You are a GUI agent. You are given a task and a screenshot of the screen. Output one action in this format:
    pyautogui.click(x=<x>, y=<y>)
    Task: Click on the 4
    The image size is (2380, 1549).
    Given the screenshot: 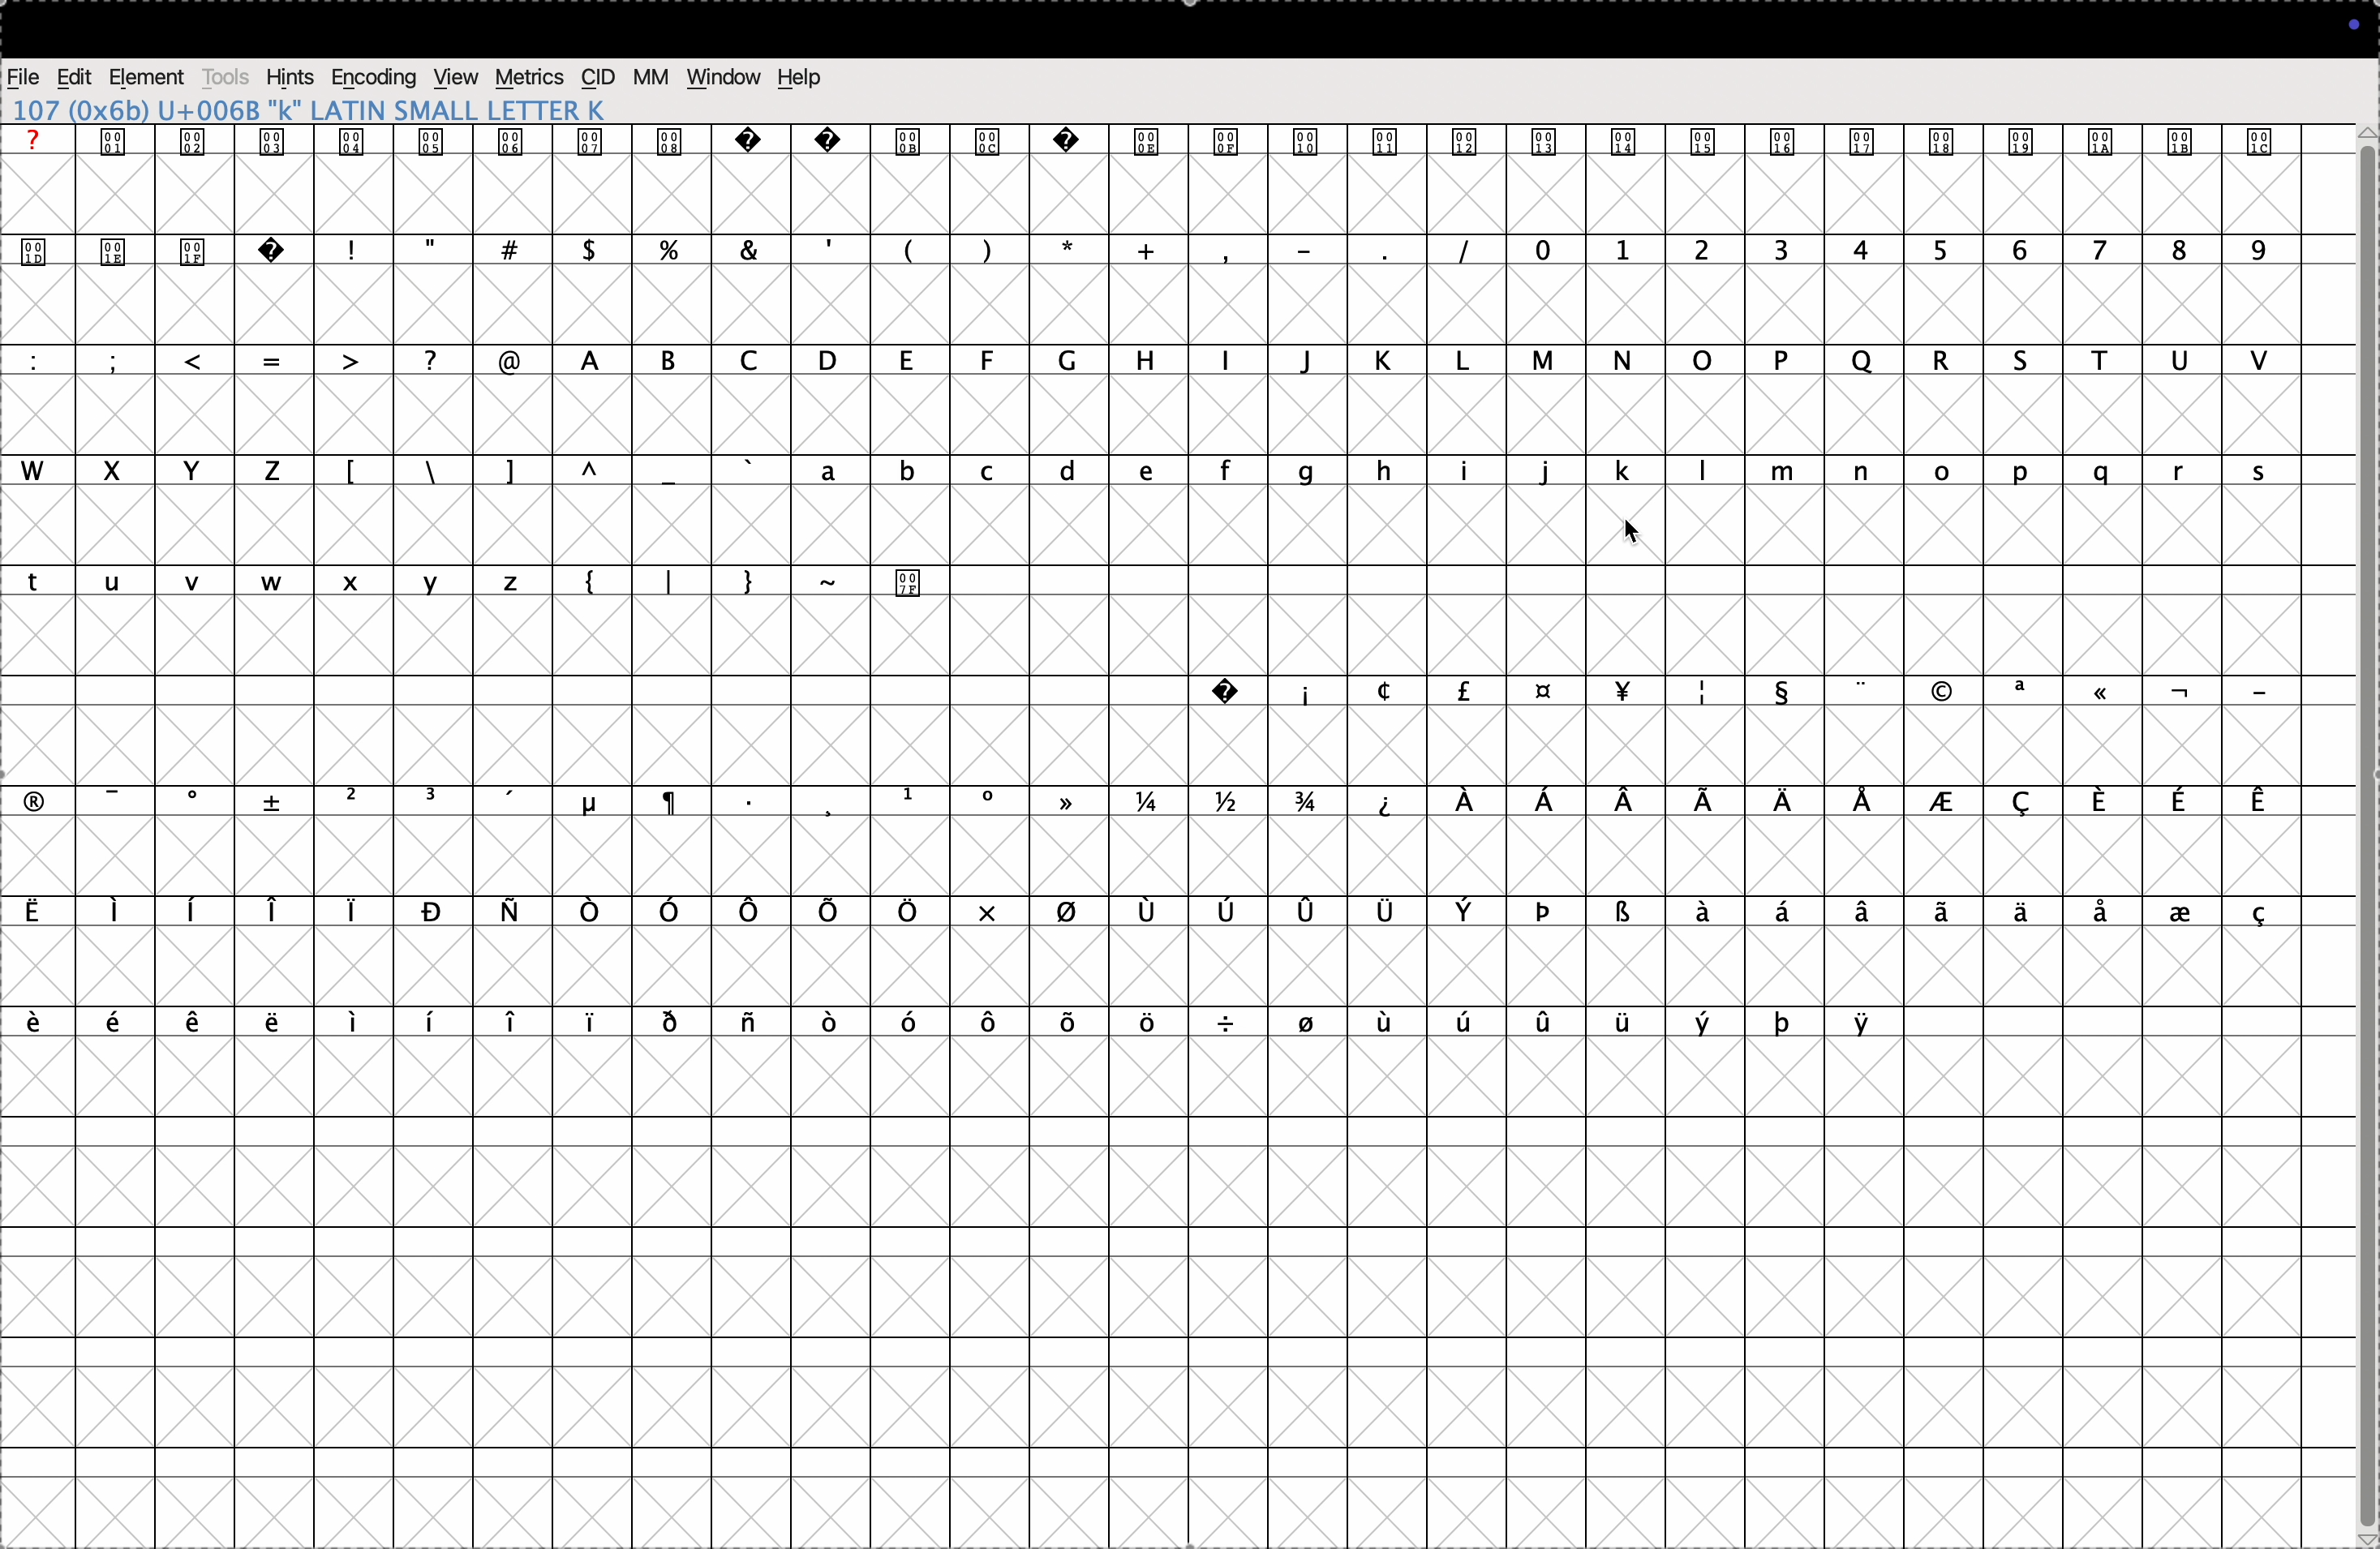 What is the action you would take?
    pyautogui.click(x=1858, y=249)
    